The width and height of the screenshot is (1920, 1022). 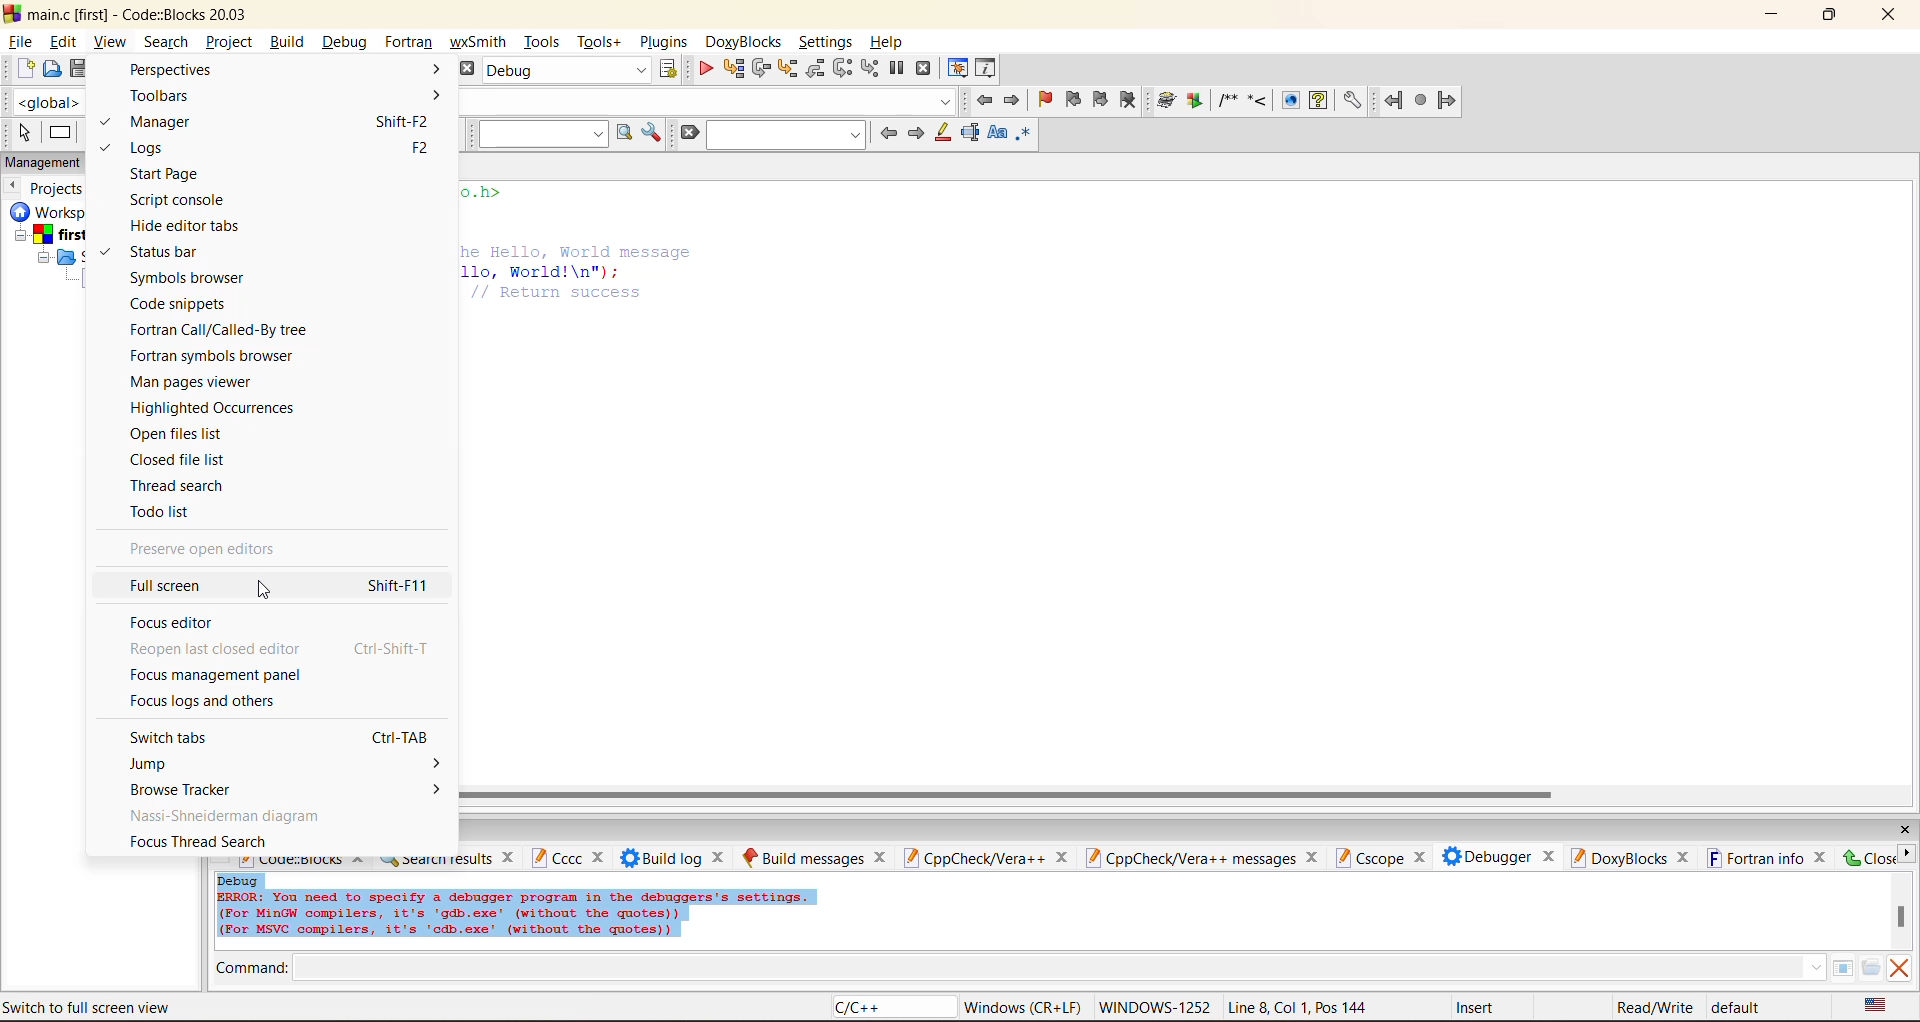 I want to click on Insert, so click(x=1480, y=1007).